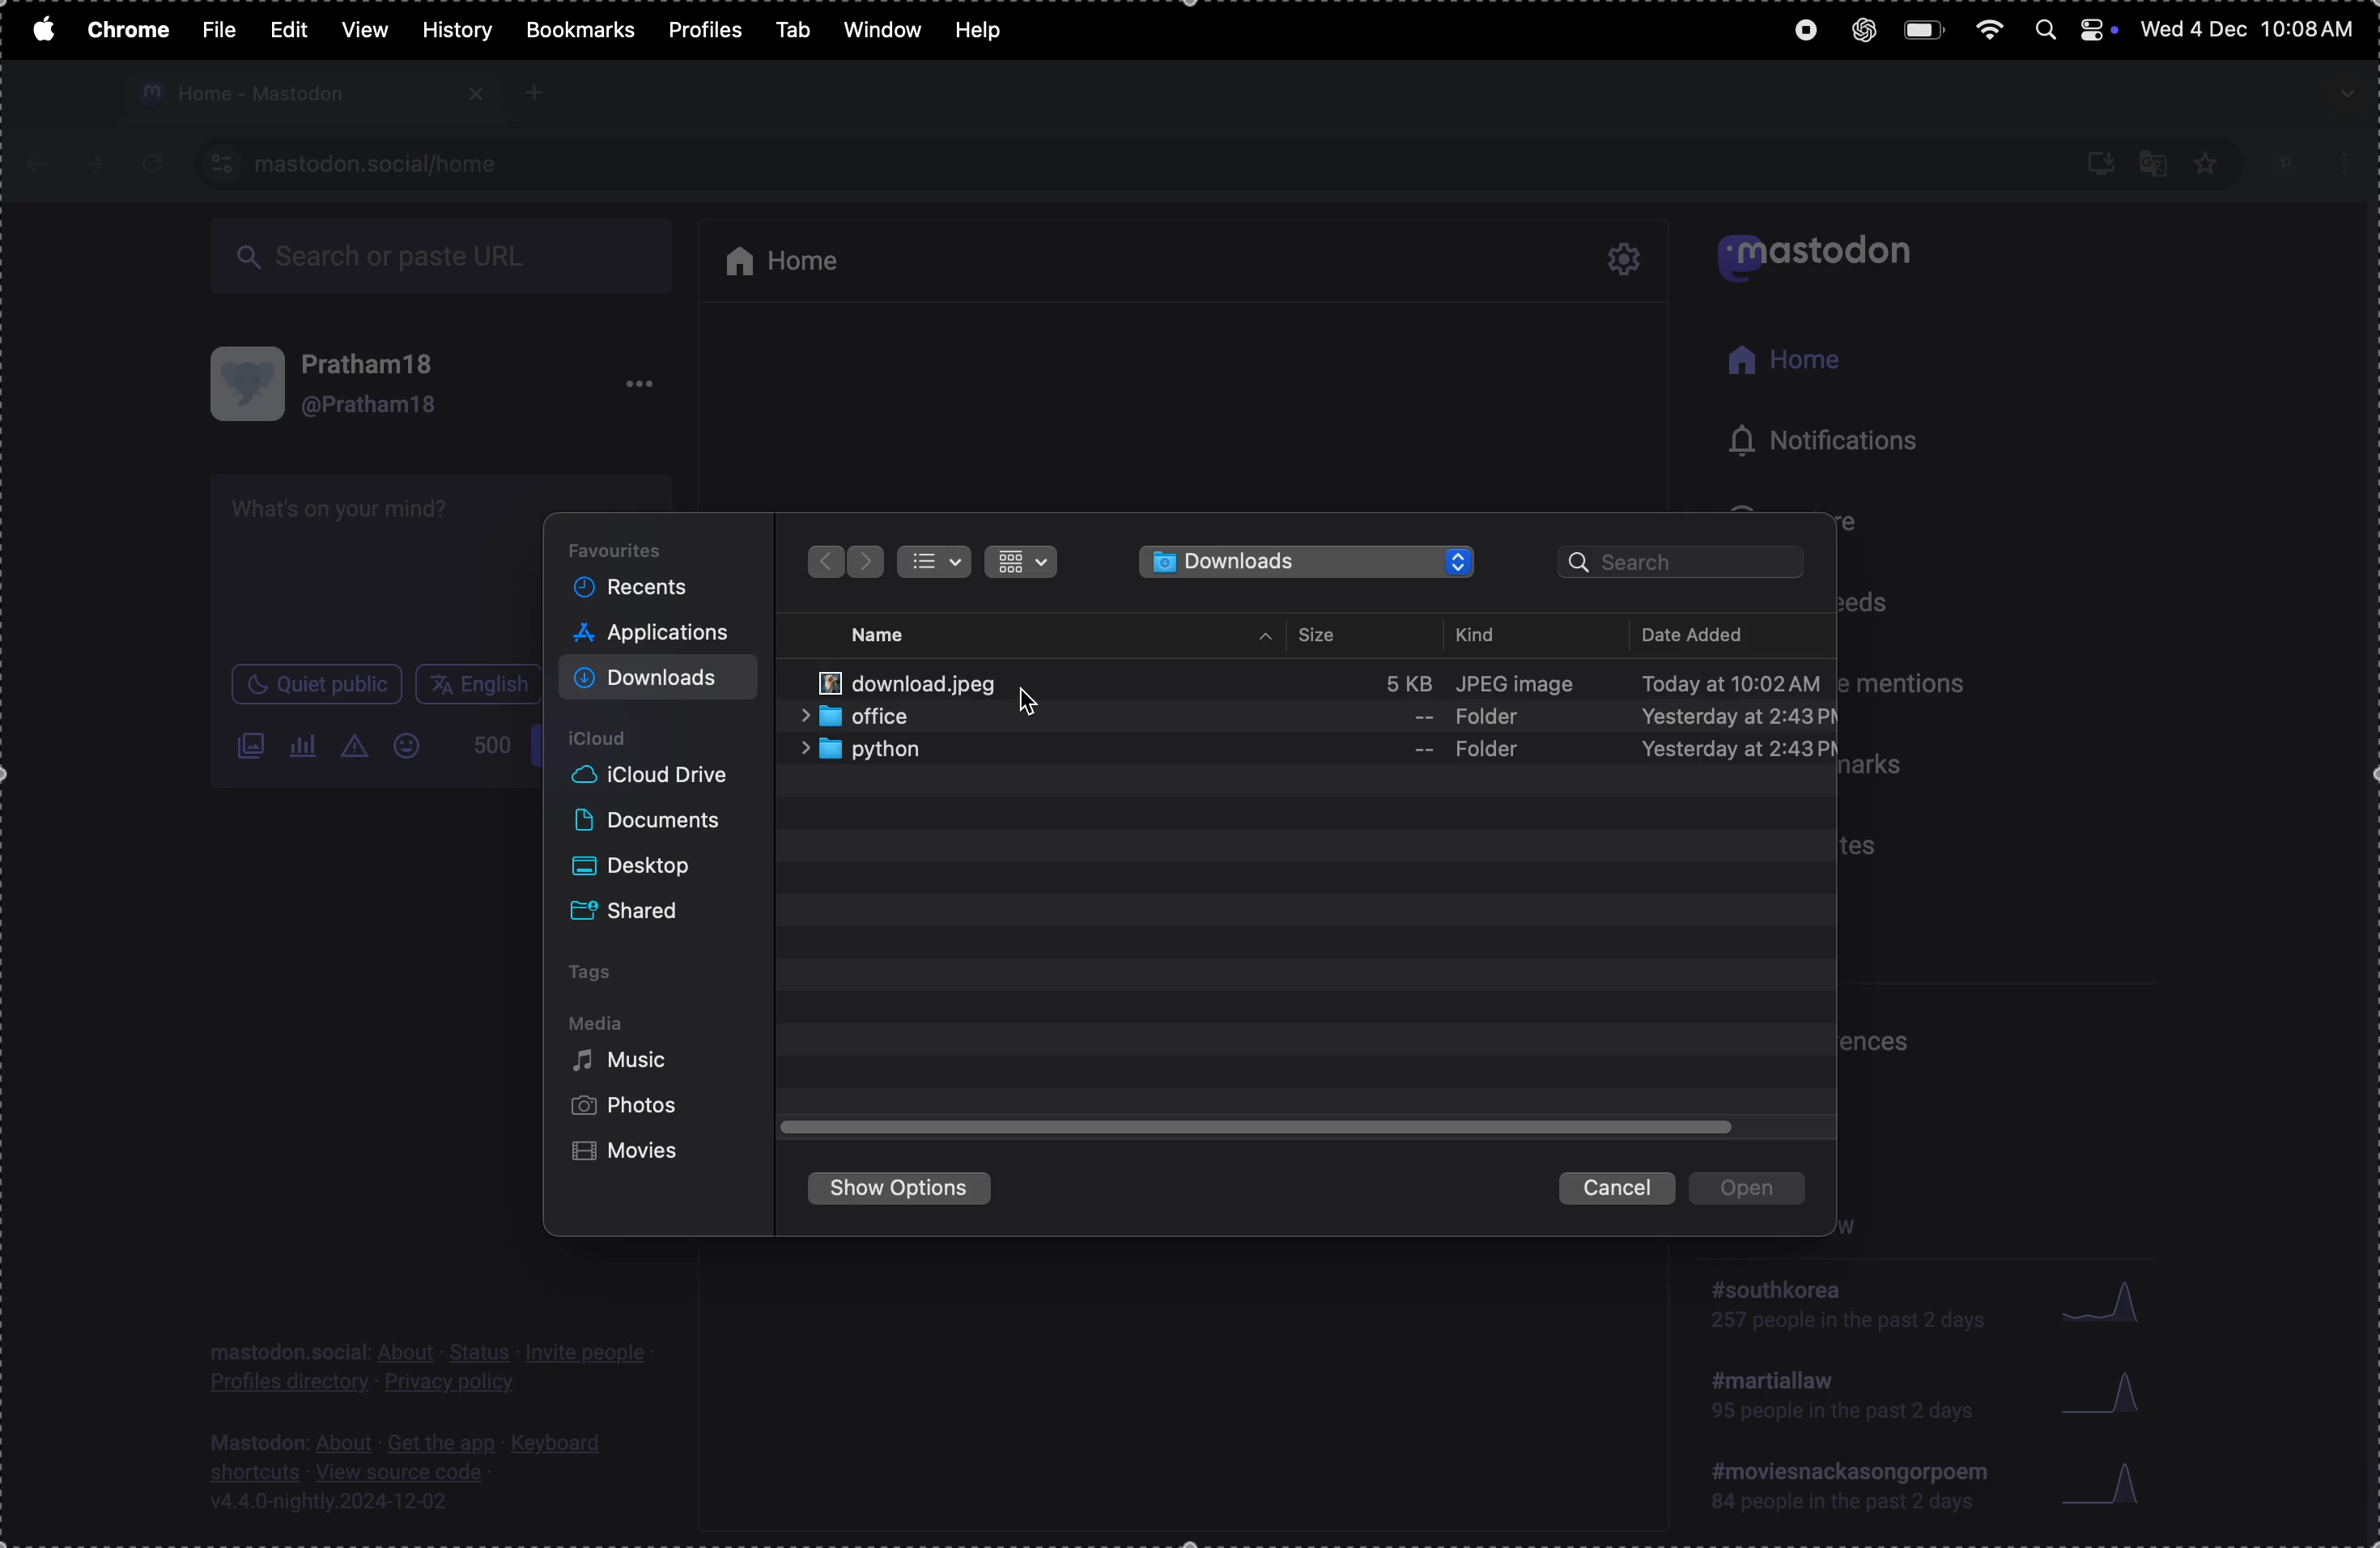 The image size is (2380, 1548). I want to click on apple menu, so click(39, 27).